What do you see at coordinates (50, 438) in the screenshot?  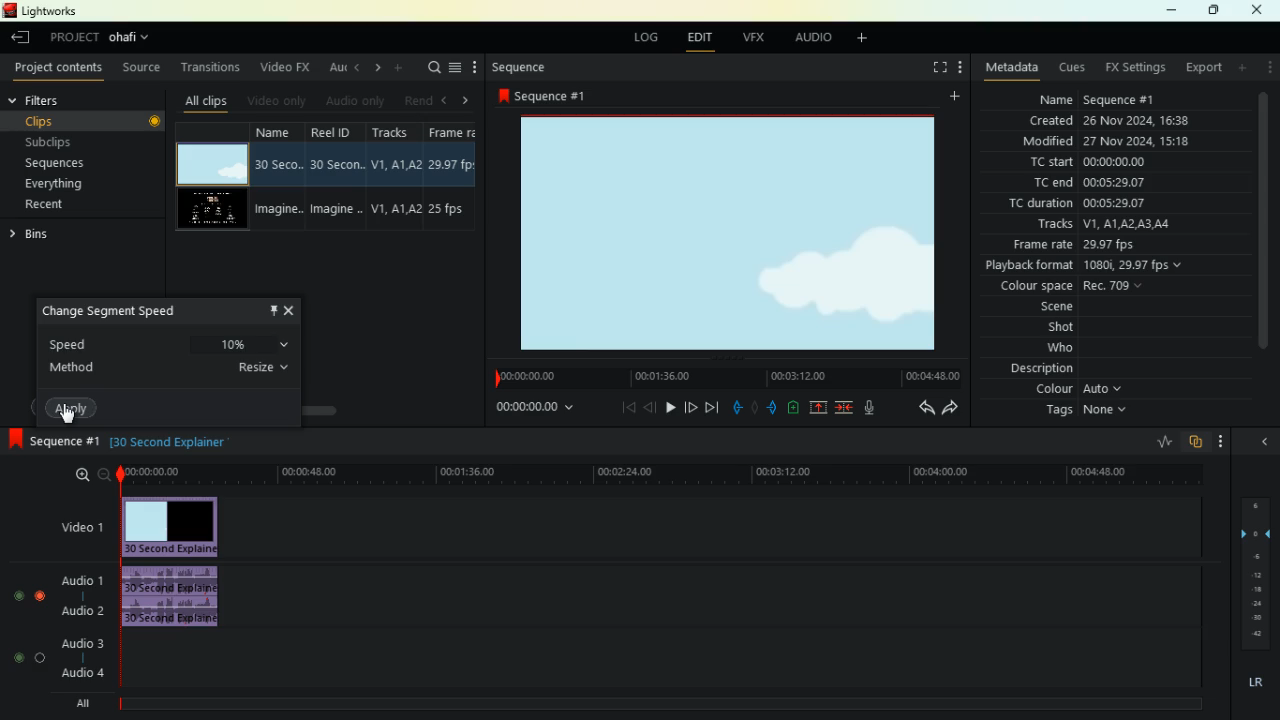 I see `sequence` at bounding box center [50, 438].